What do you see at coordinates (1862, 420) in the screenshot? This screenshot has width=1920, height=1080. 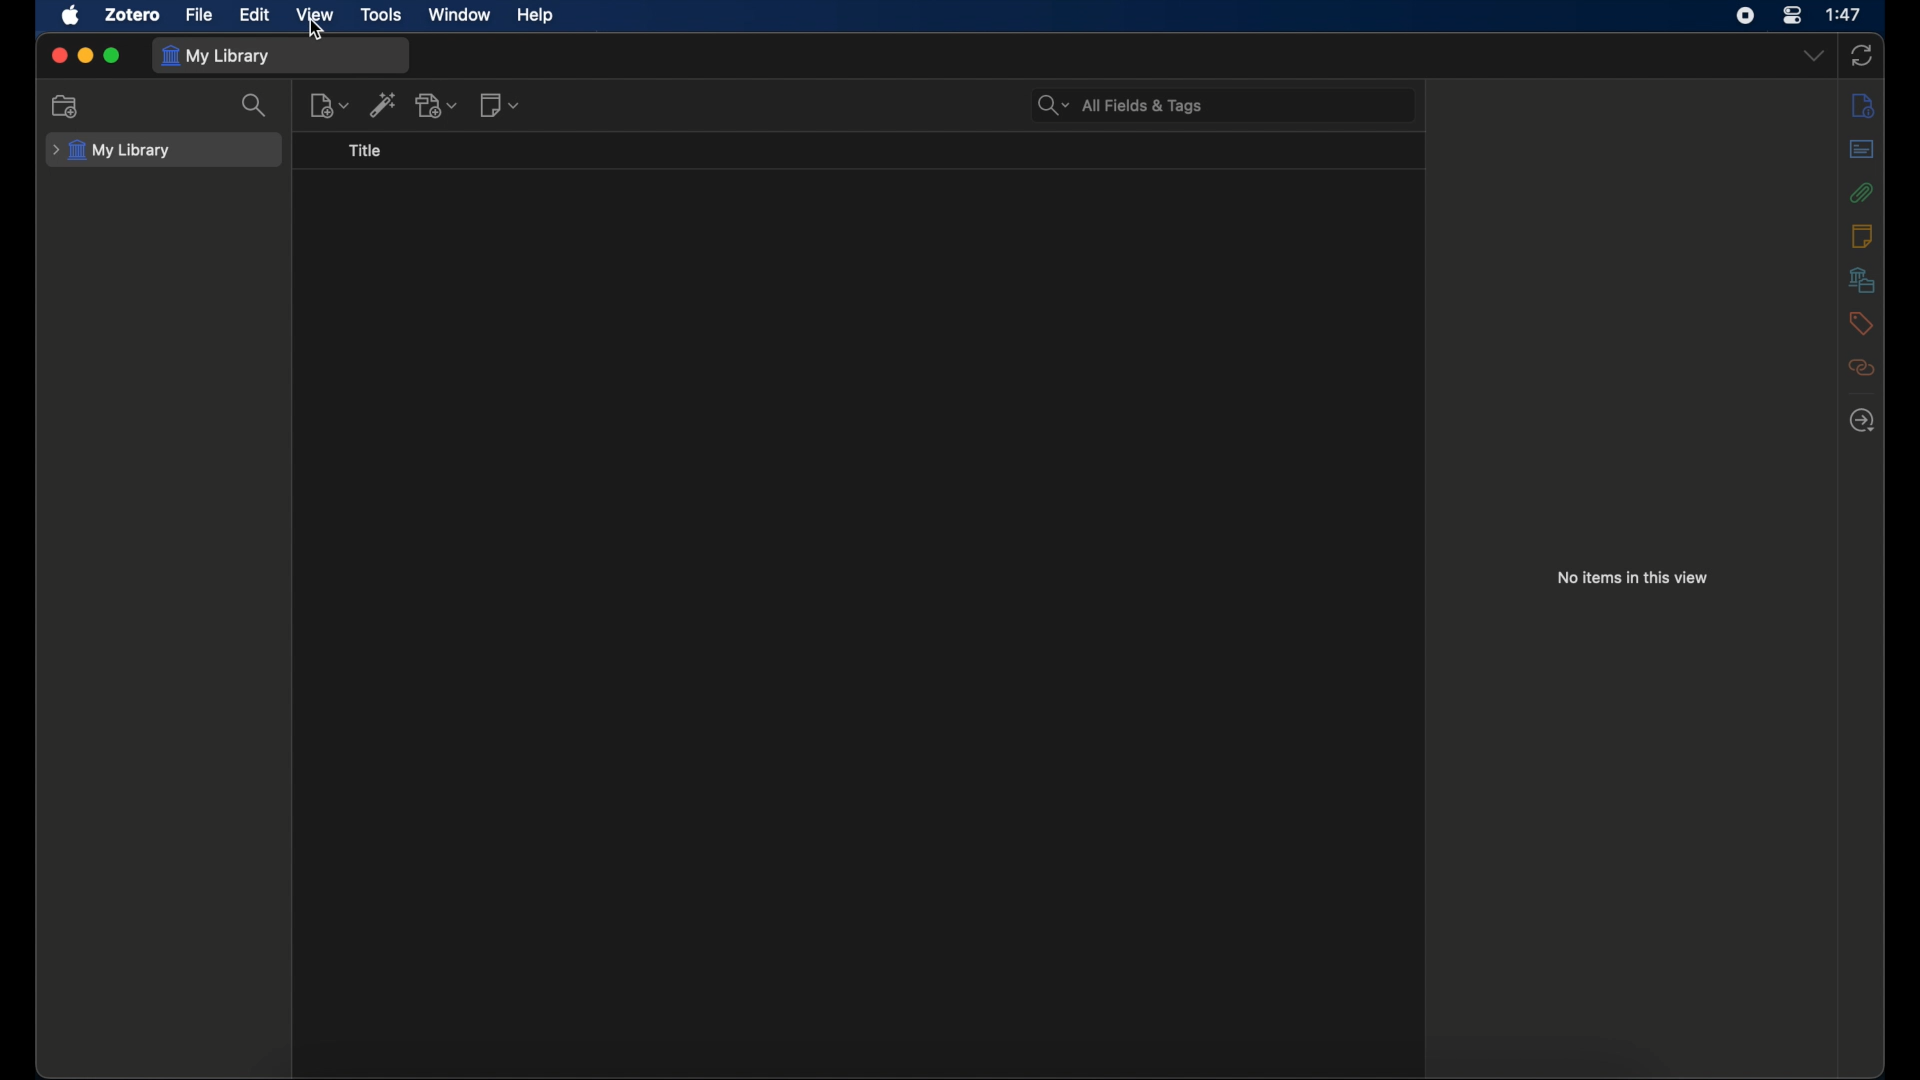 I see `locate` at bounding box center [1862, 420].